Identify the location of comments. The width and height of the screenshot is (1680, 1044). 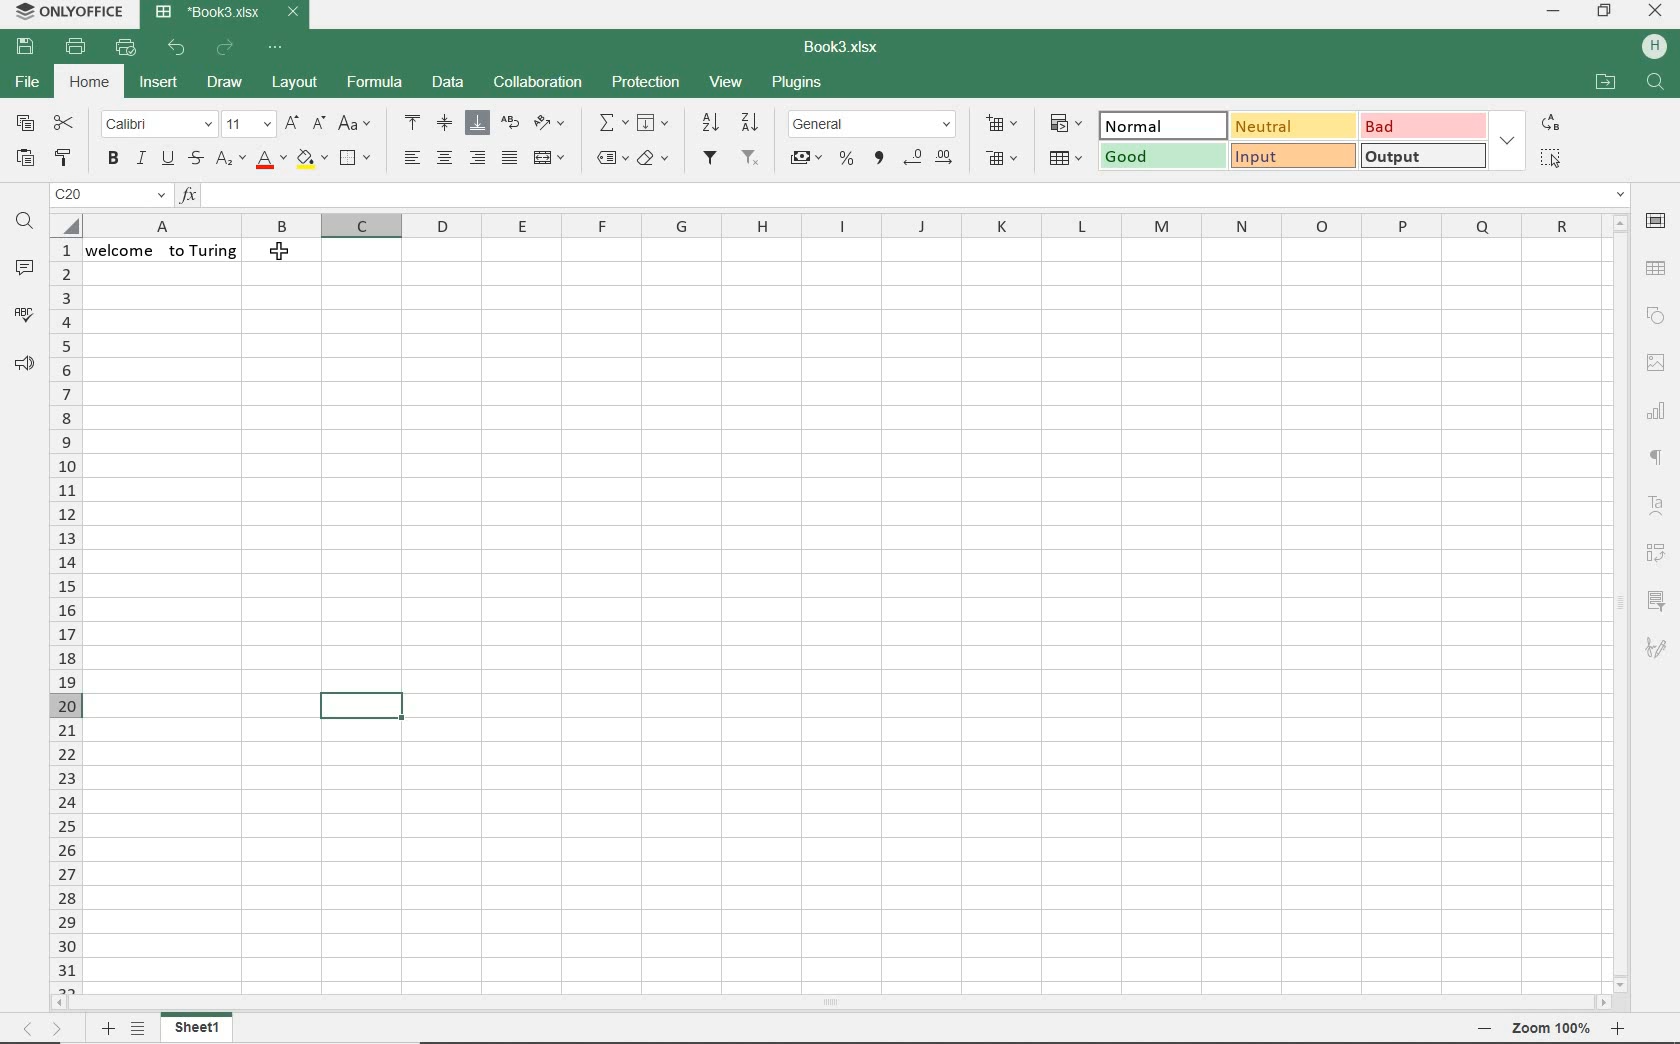
(24, 268).